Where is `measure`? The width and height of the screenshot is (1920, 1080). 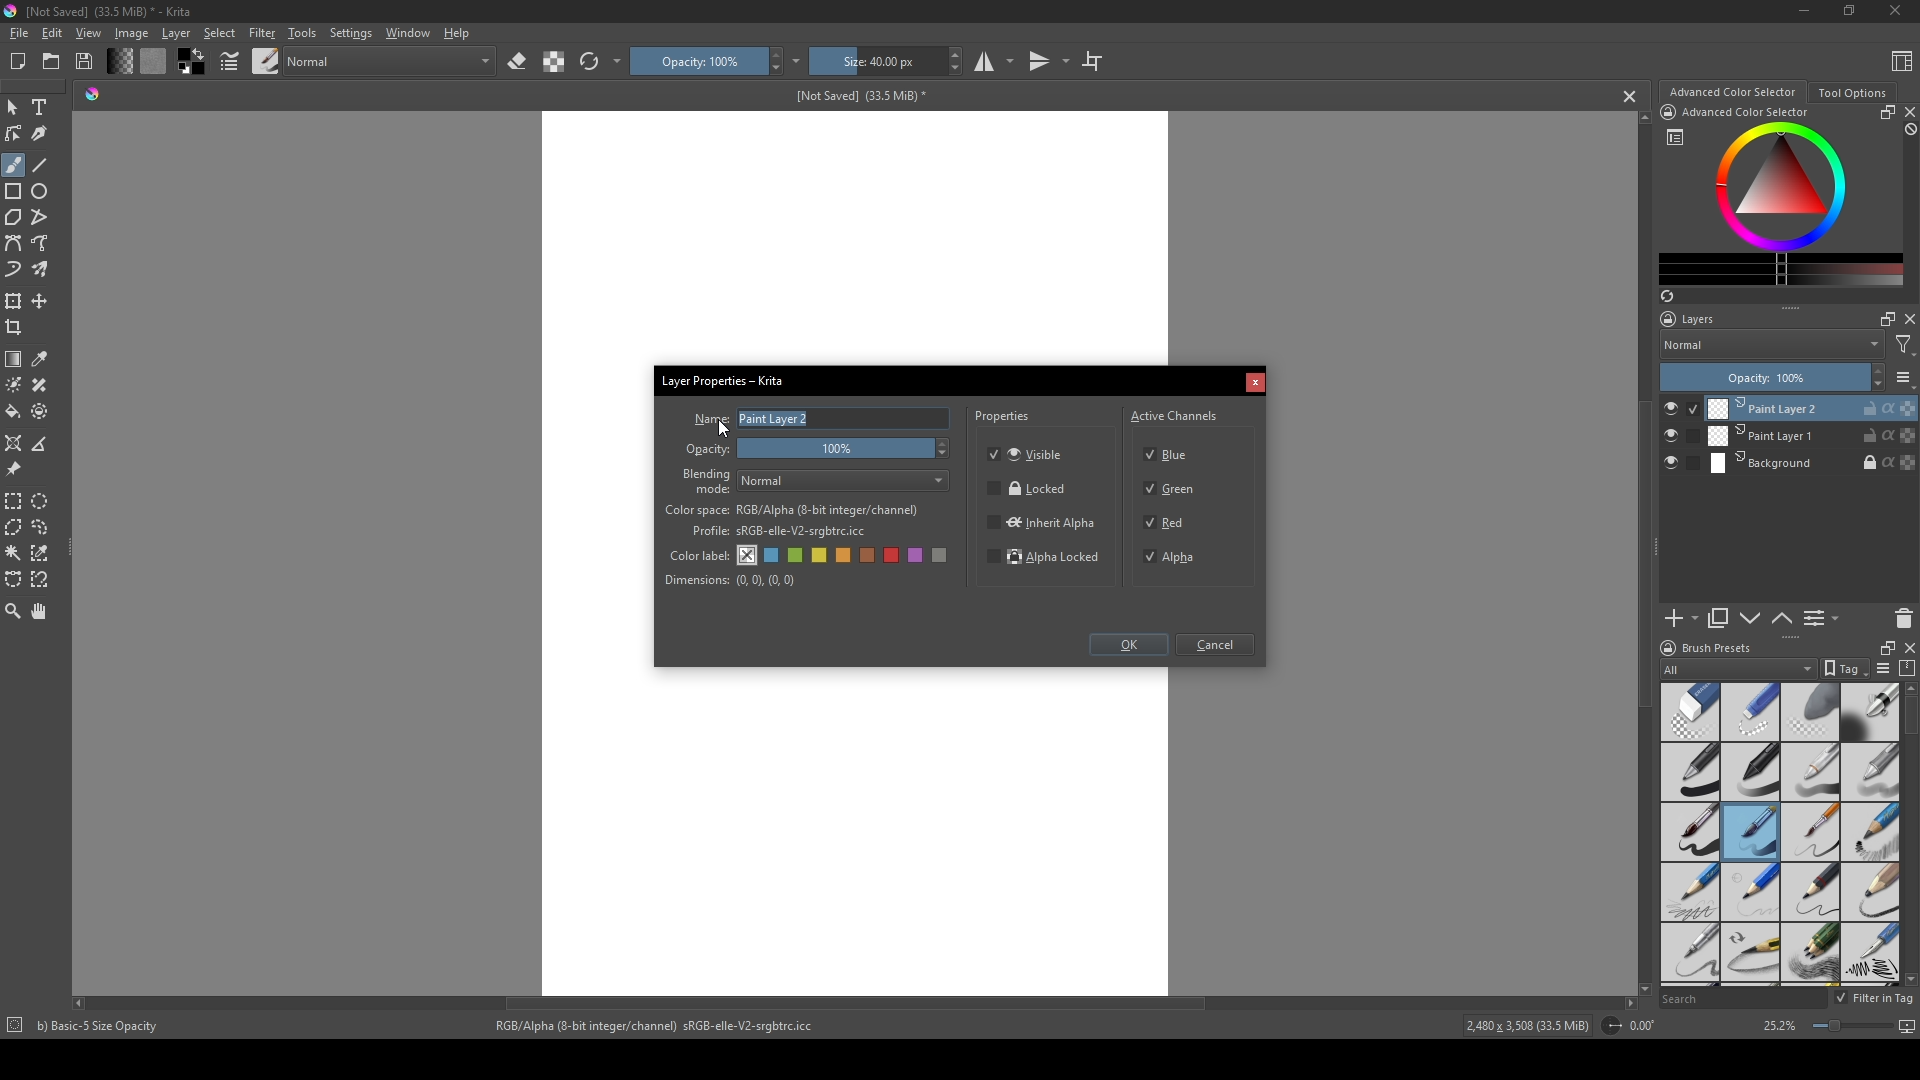 measure is located at coordinates (44, 444).